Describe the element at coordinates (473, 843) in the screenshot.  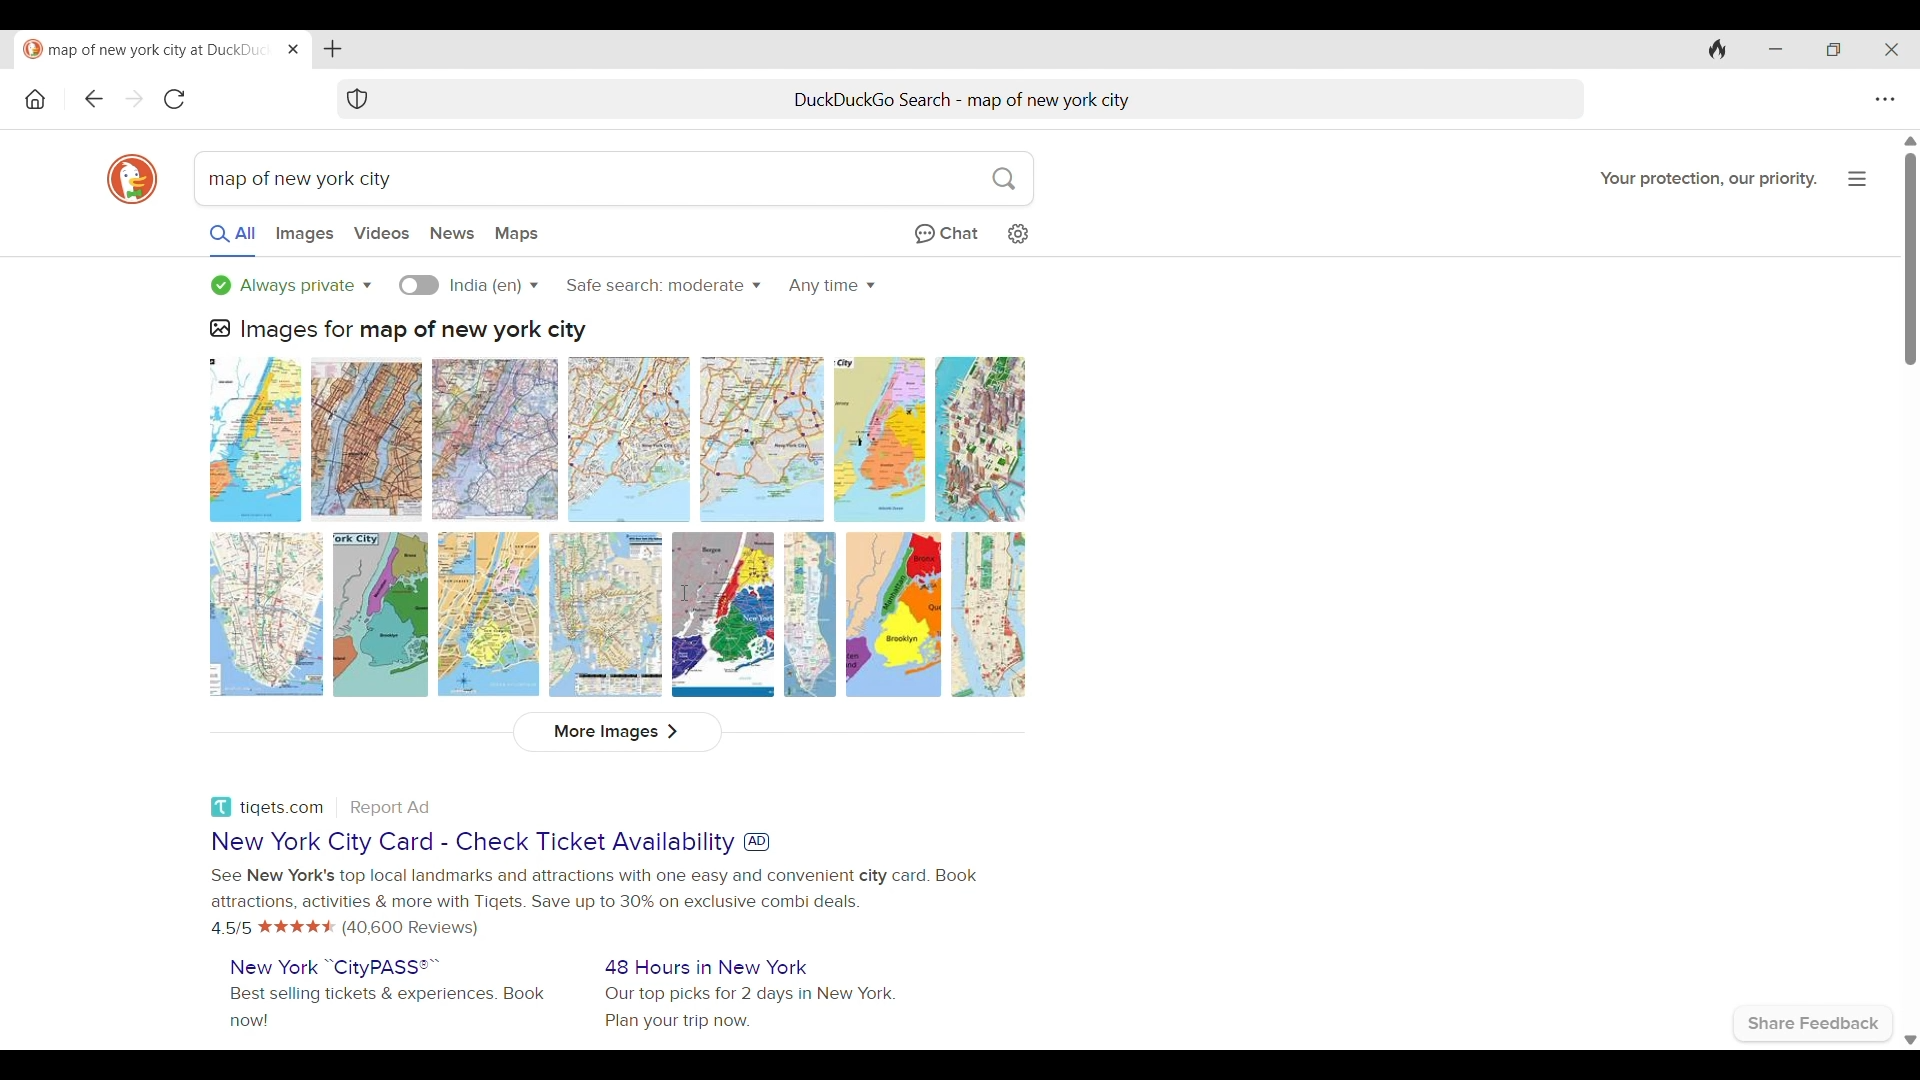
I see `New York City Card - Check Ticket Availability` at that location.